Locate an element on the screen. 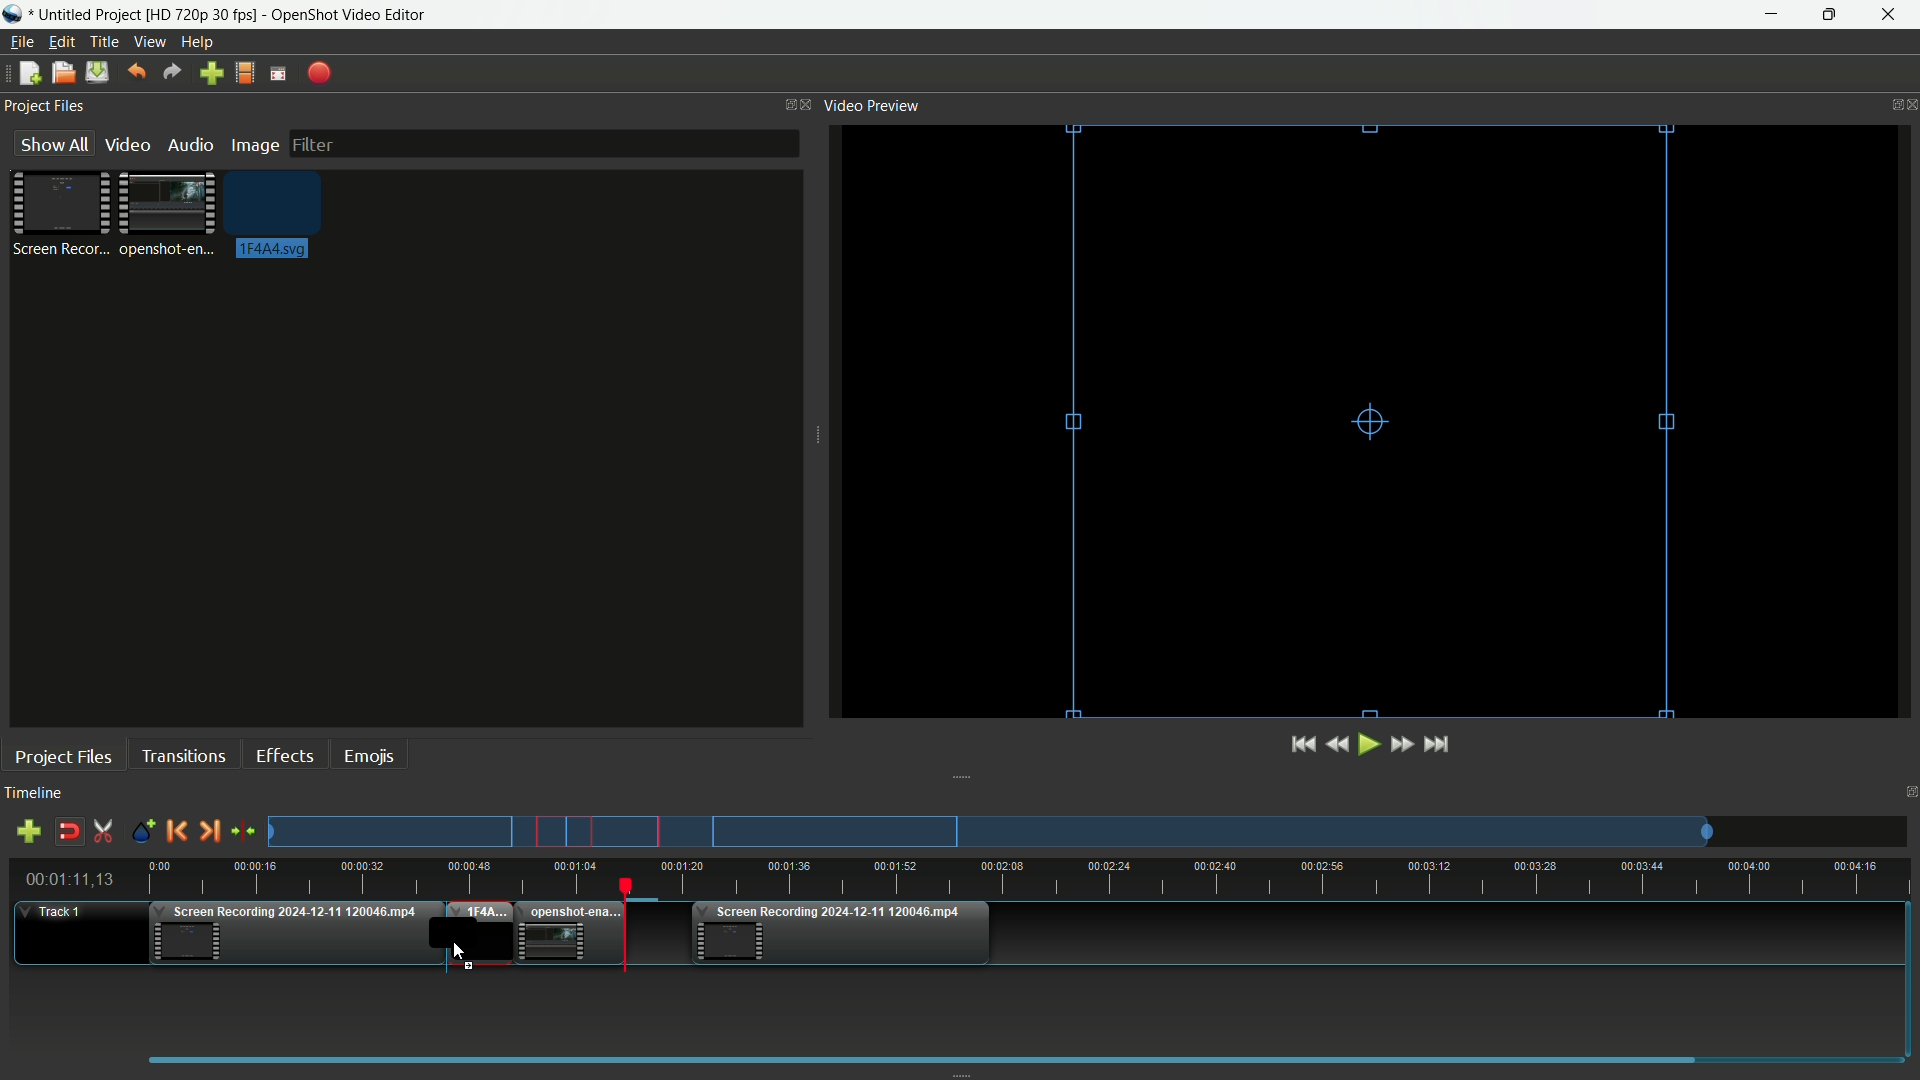 Image resolution: width=1920 pixels, height=1080 pixels. Create markers is located at coordinates (137, 832).